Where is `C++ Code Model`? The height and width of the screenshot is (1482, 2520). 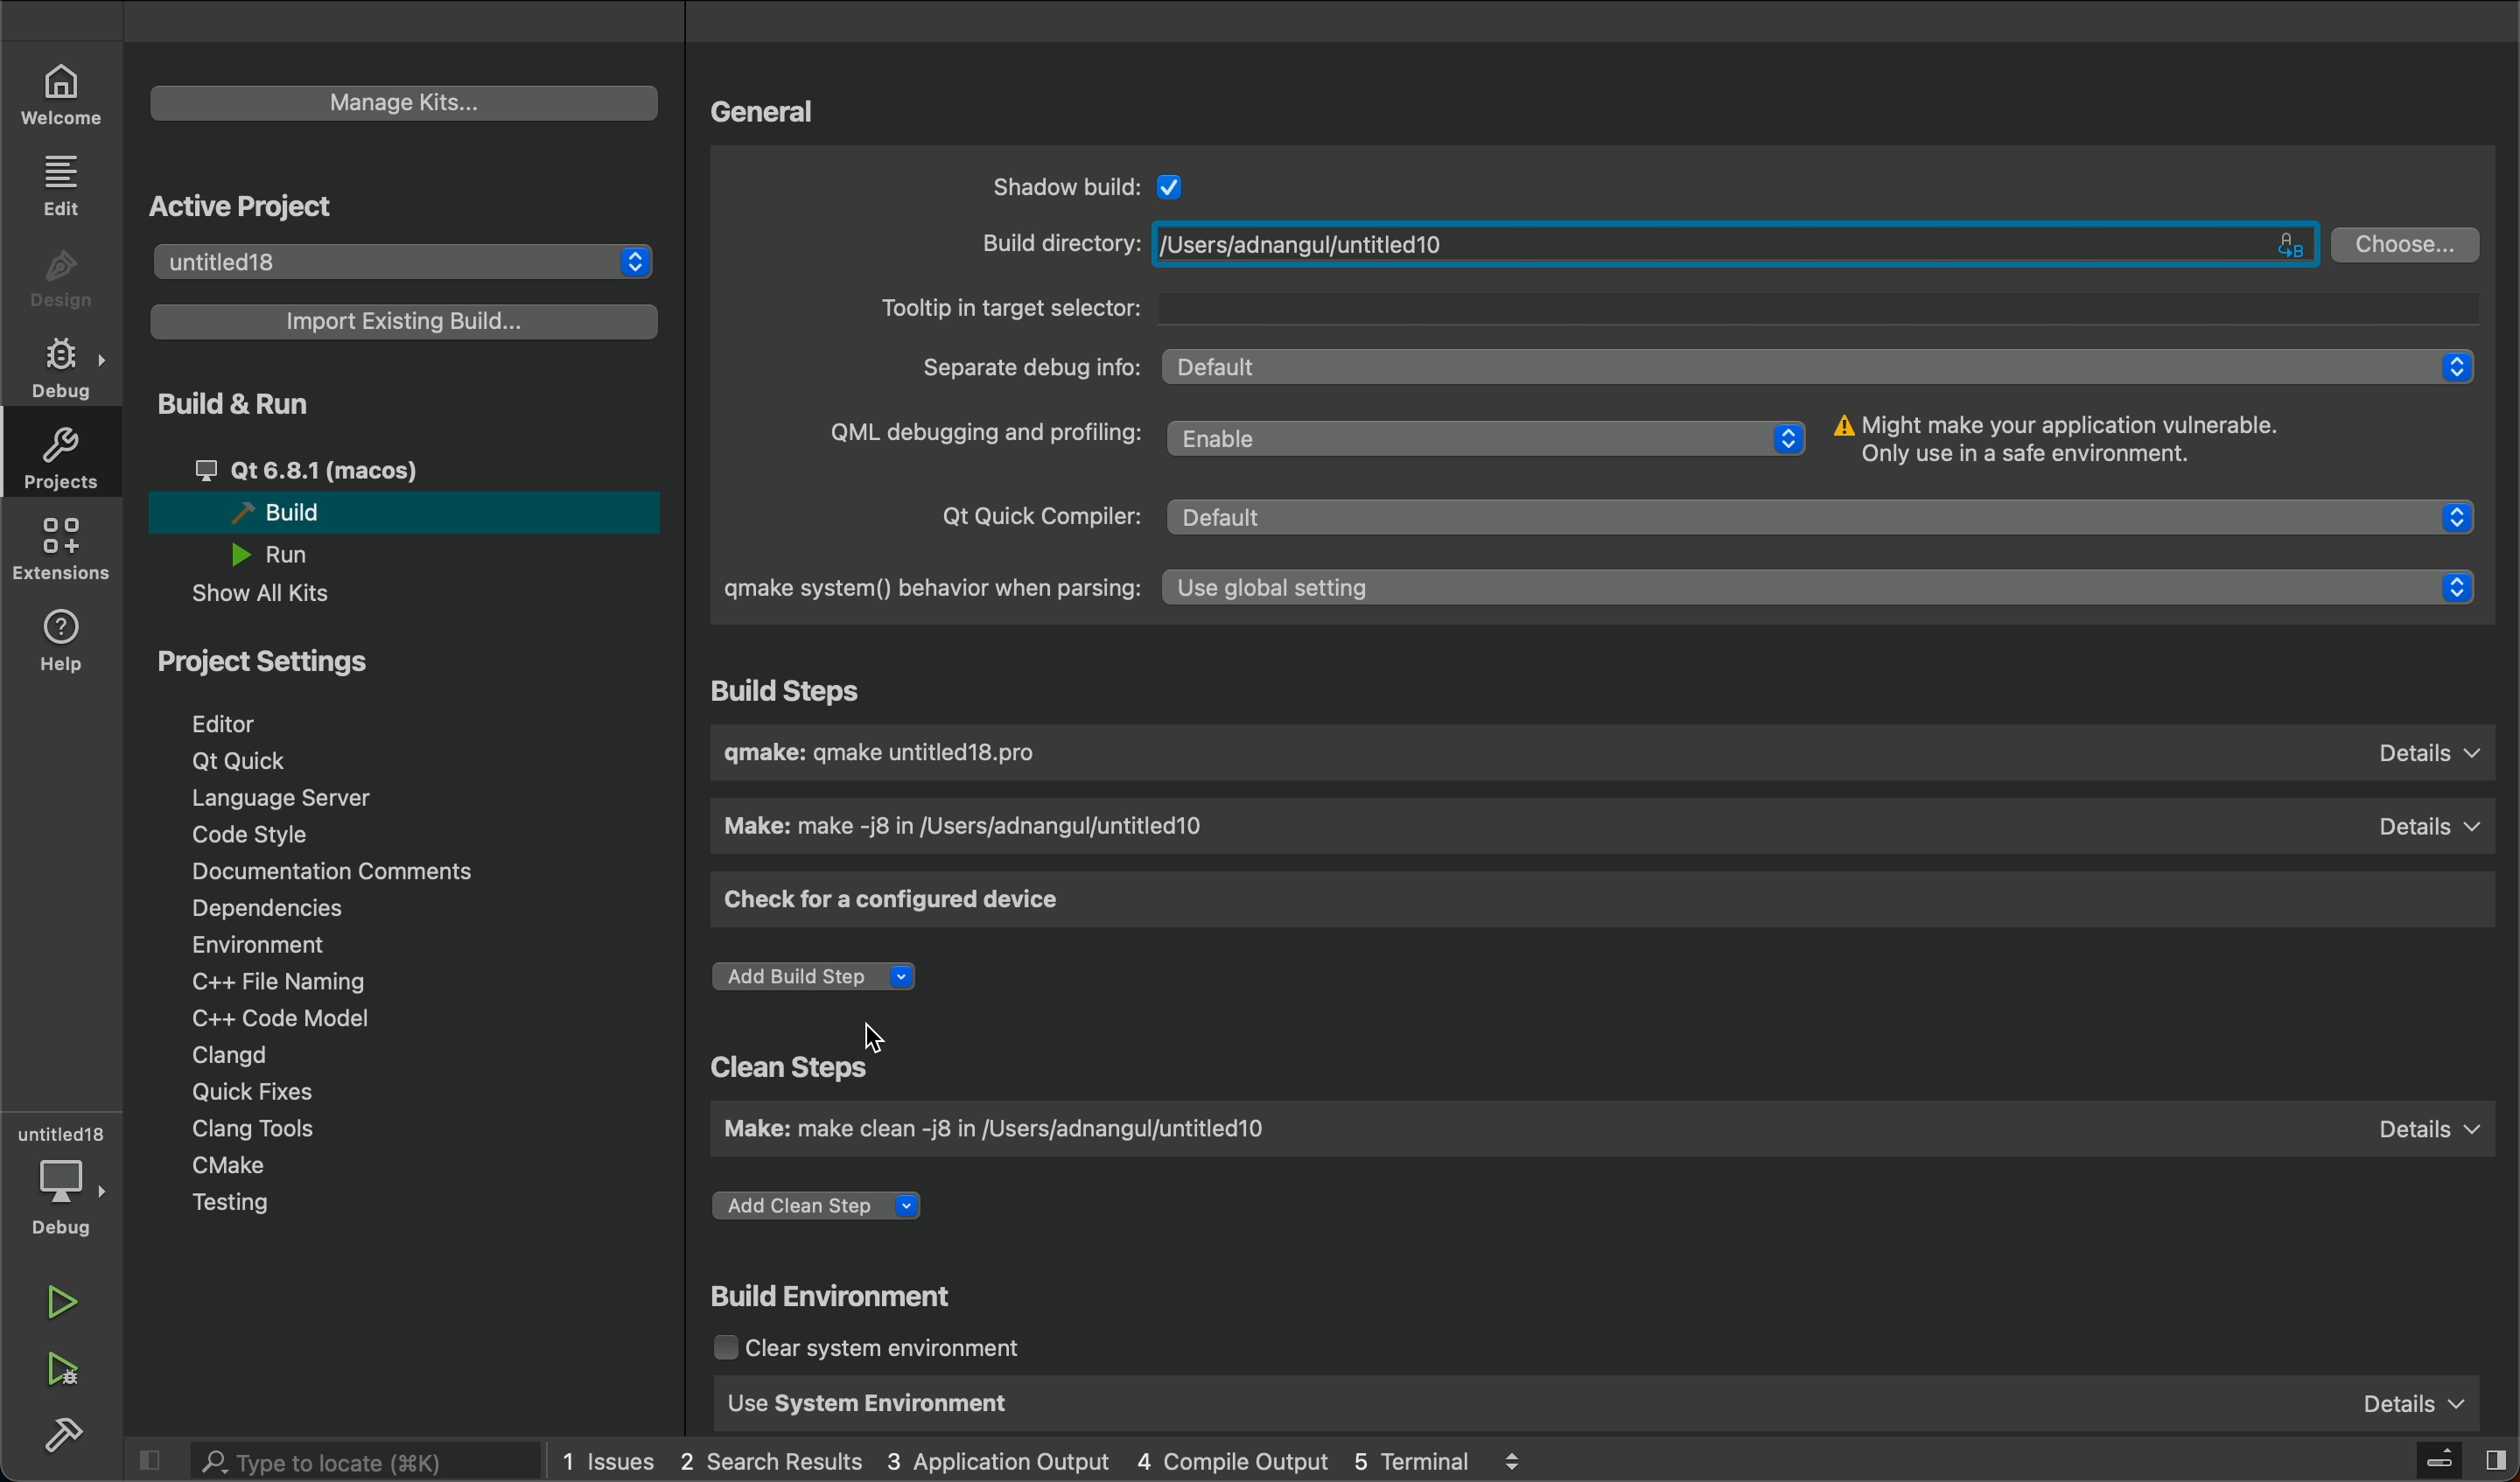
C++ Code Model is located at coordinates (281, 1015).